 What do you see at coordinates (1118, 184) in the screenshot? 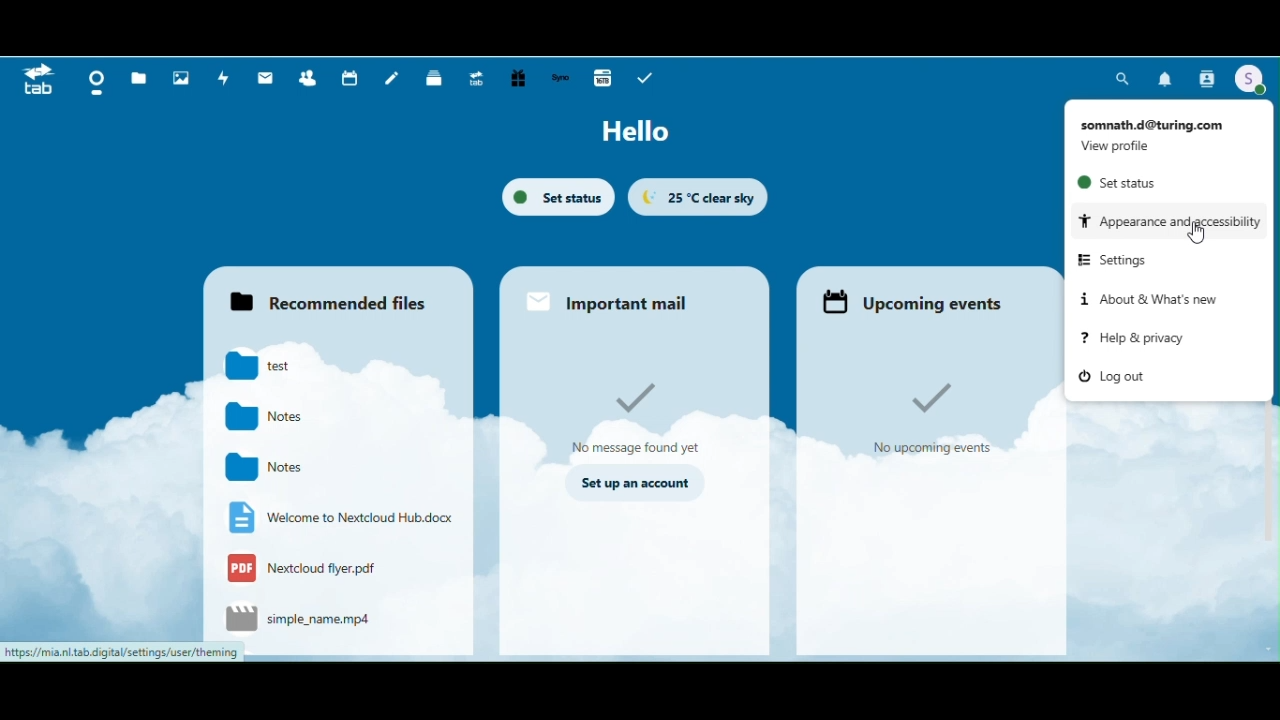
I see `Set status` at bounding box center [1118, 184].